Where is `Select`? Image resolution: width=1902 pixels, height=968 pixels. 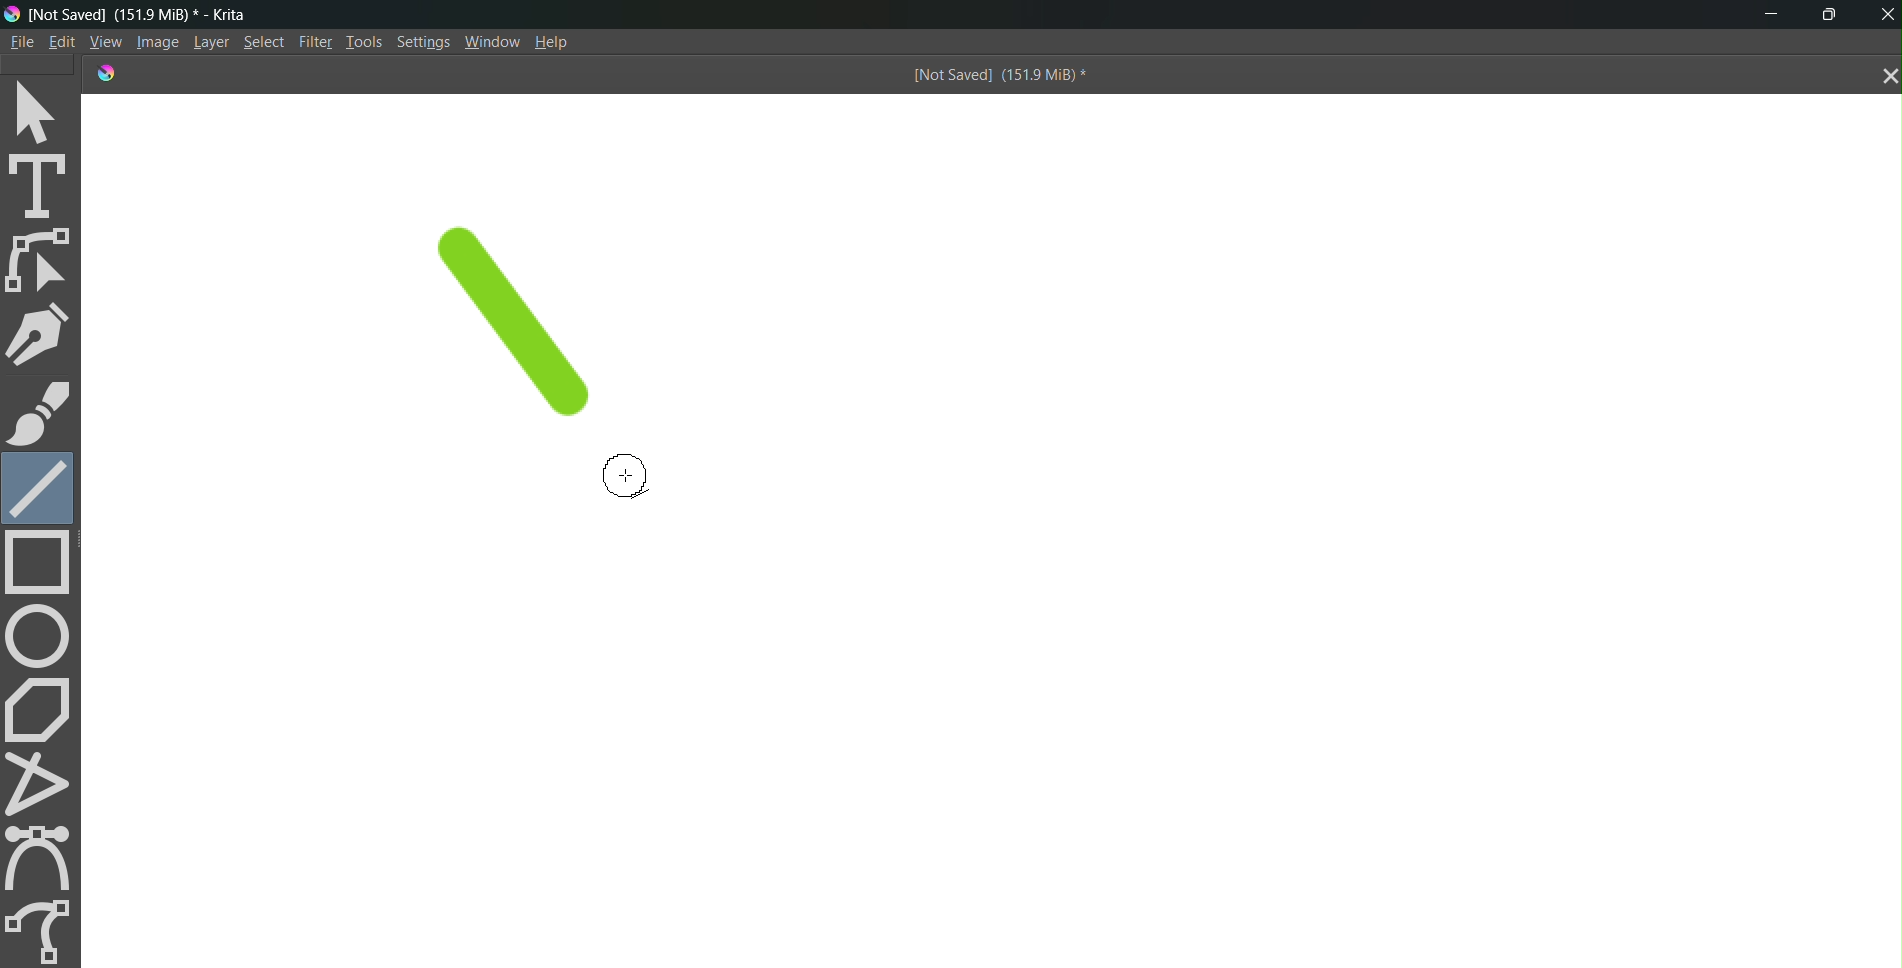 Select is located at coordinates (264, 43).